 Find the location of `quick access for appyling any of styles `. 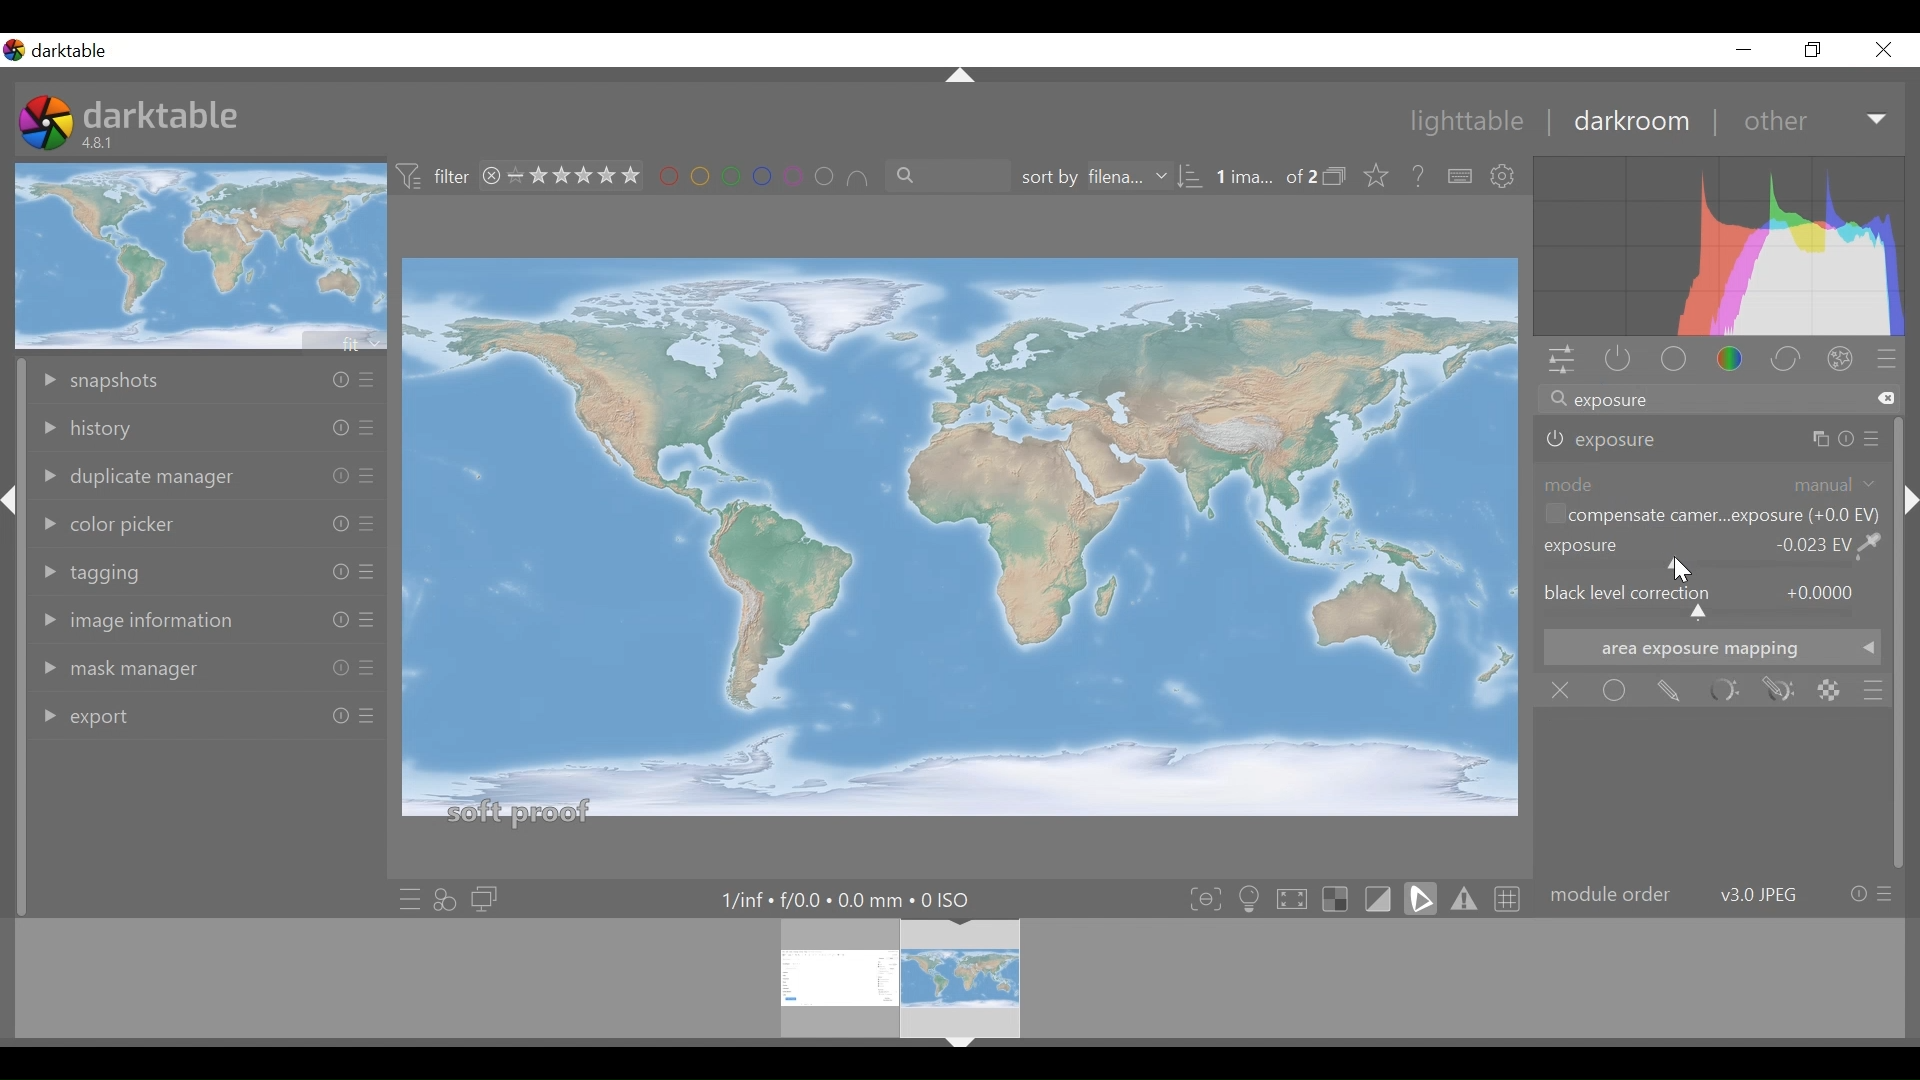

quick access for appyling any of styles  is located at coordinates (445, 900).